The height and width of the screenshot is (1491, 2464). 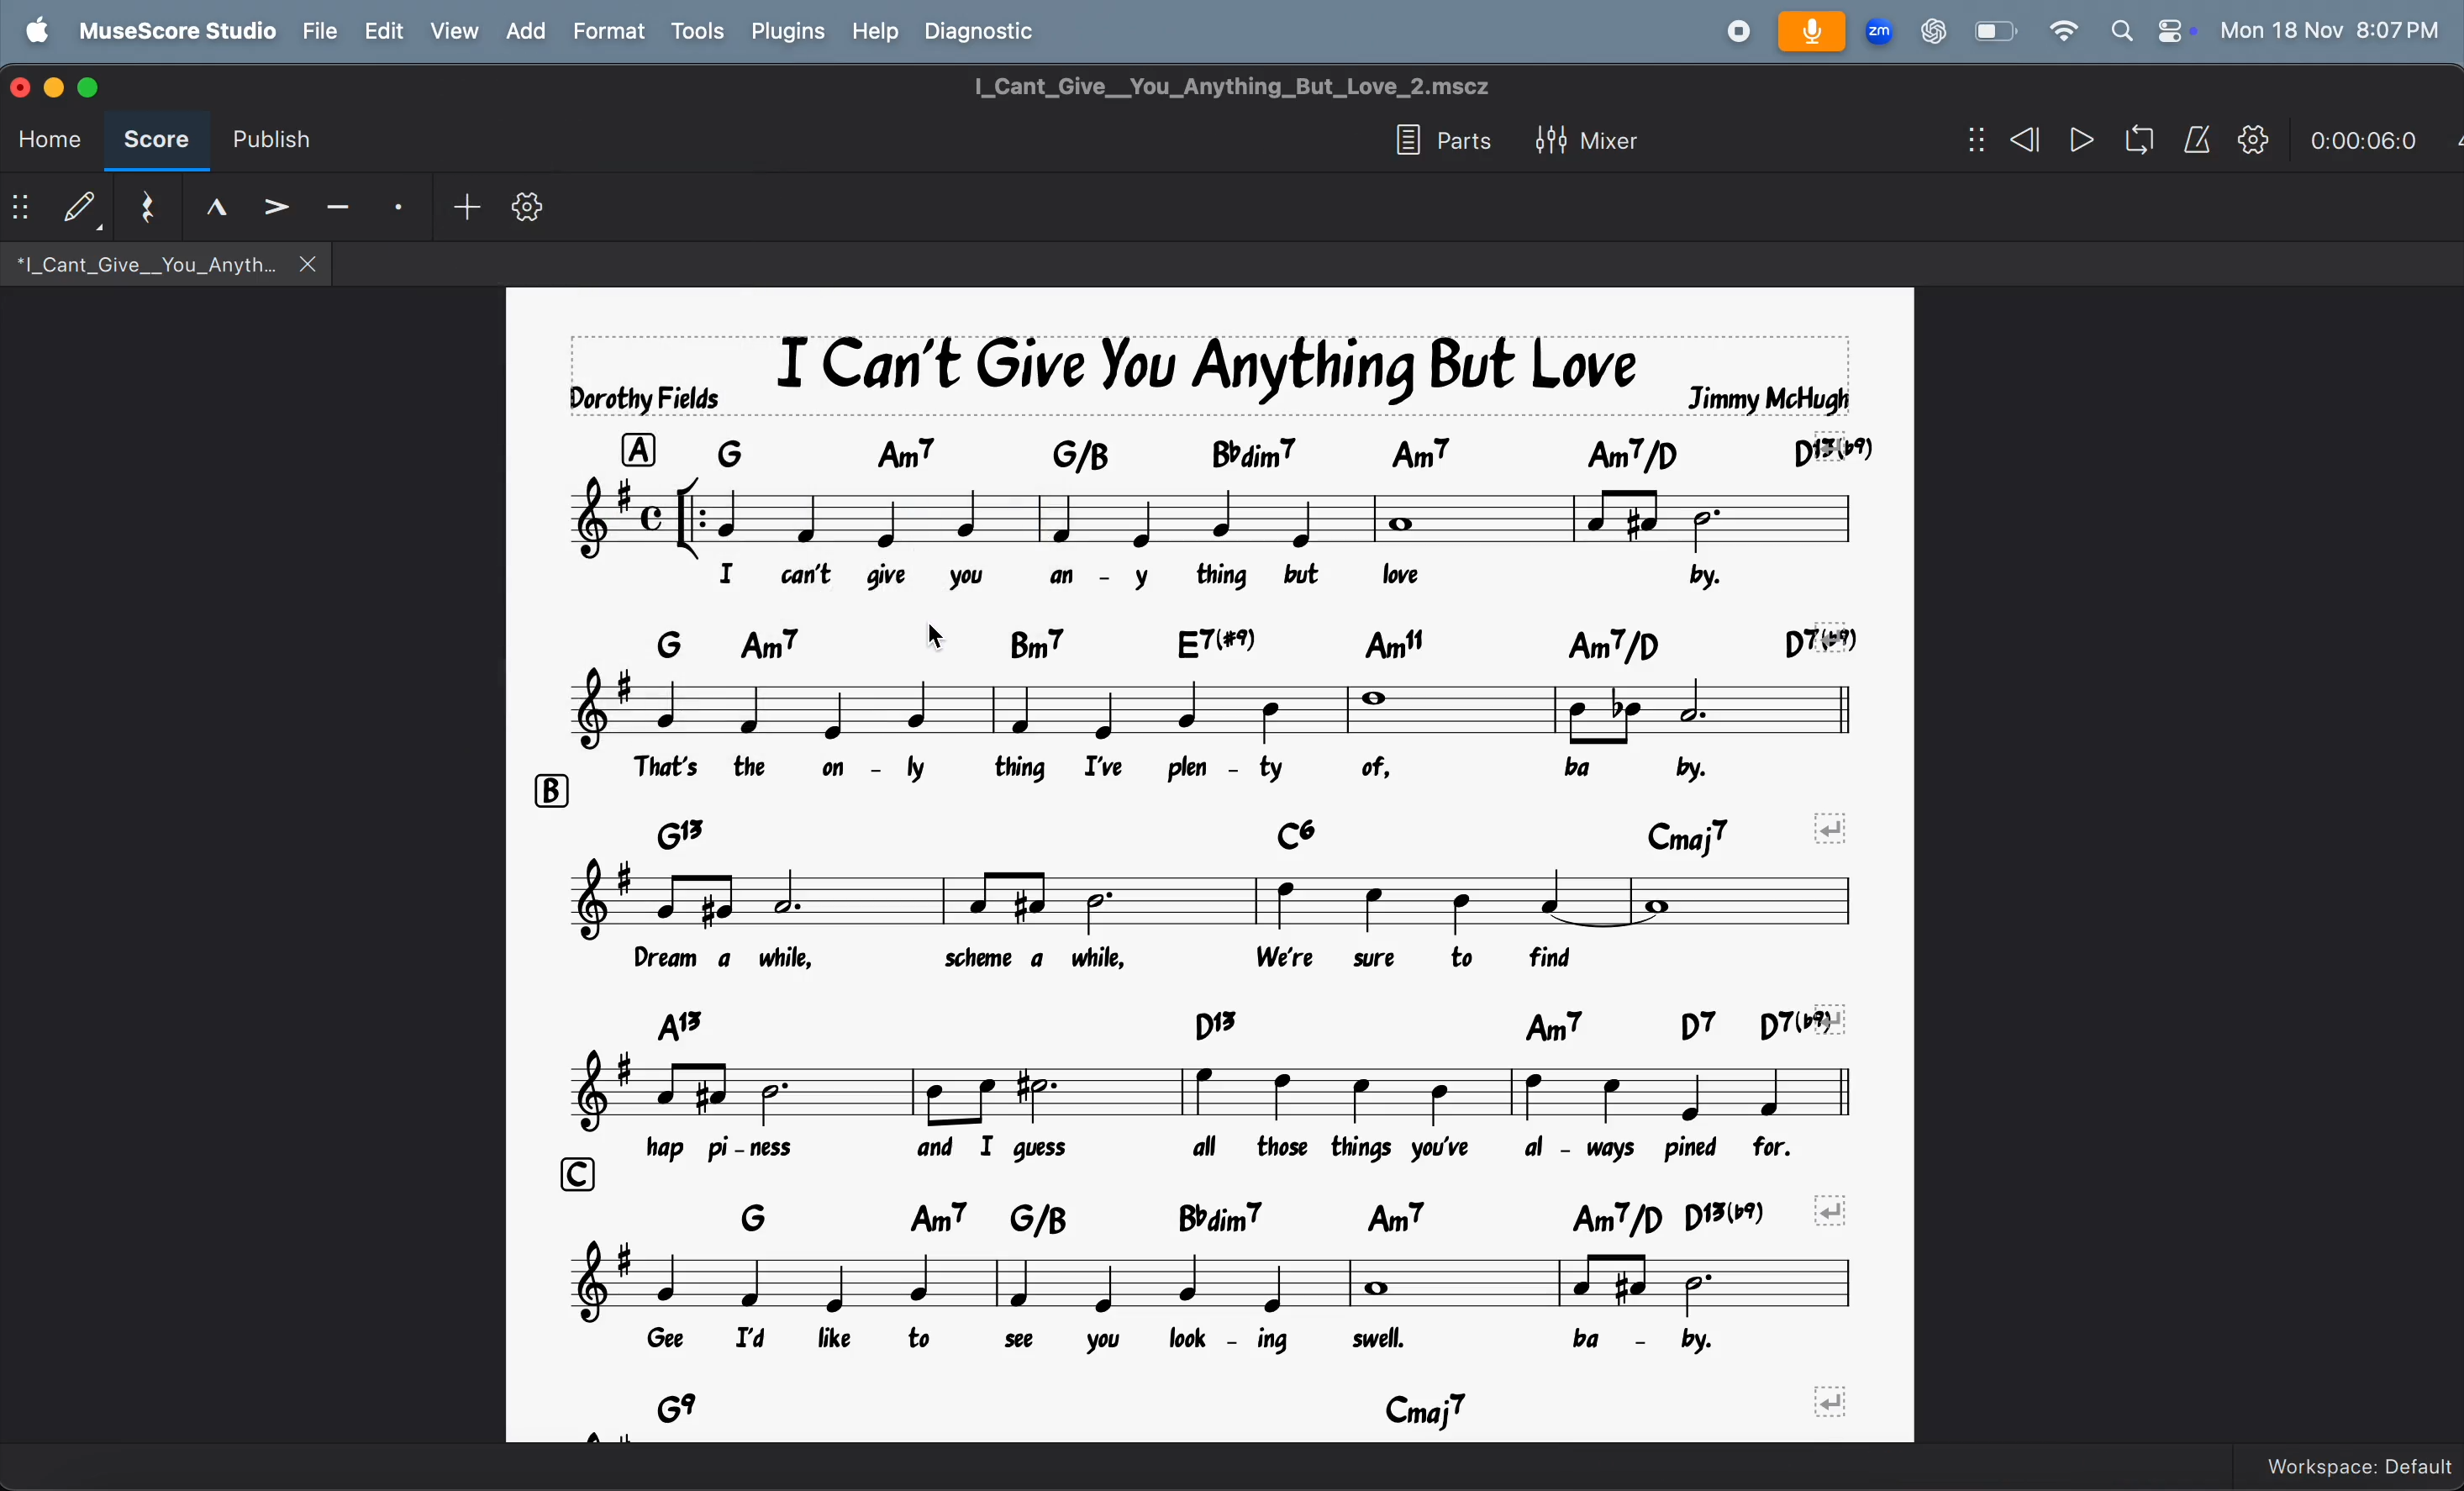 I want to click on rows, so click(x=572, y=1173).